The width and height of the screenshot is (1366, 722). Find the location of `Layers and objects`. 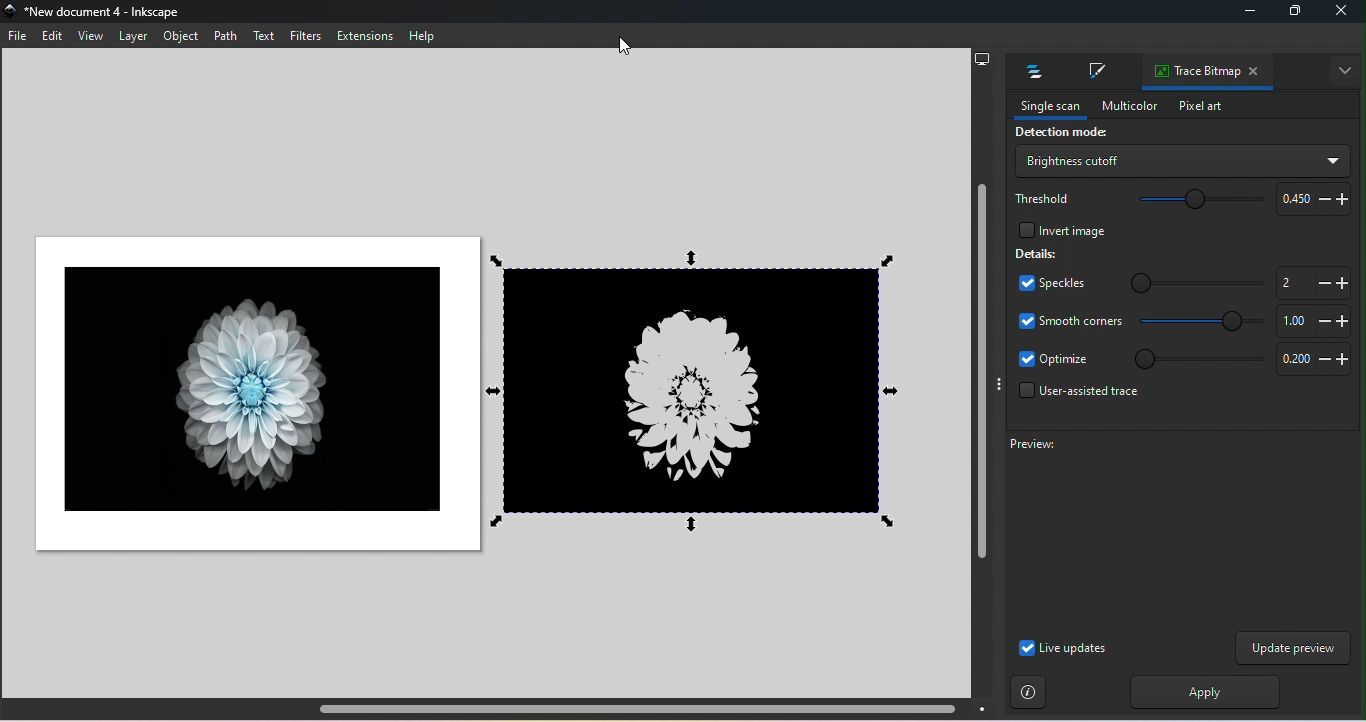

Layers and objects is located at coordinates (1029, 72).